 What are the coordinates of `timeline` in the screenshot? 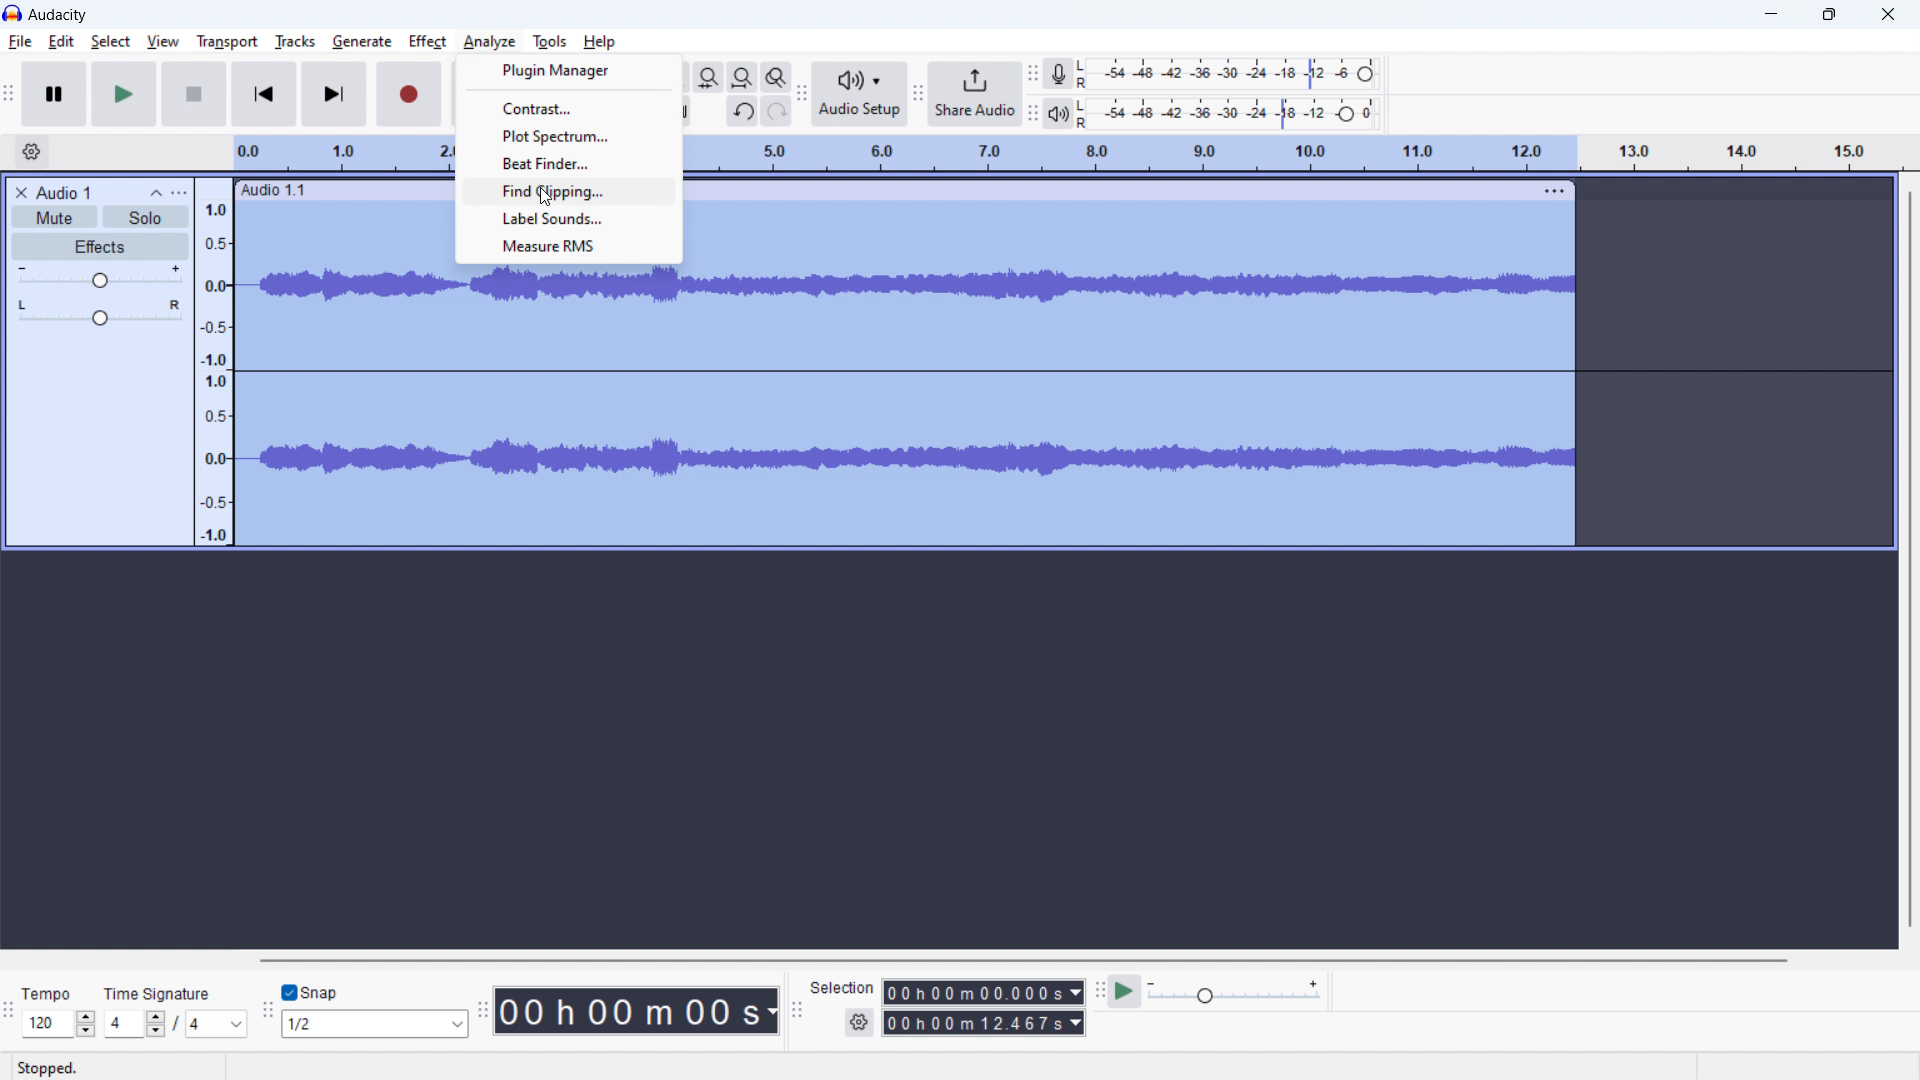 It's located at (1295, 153).